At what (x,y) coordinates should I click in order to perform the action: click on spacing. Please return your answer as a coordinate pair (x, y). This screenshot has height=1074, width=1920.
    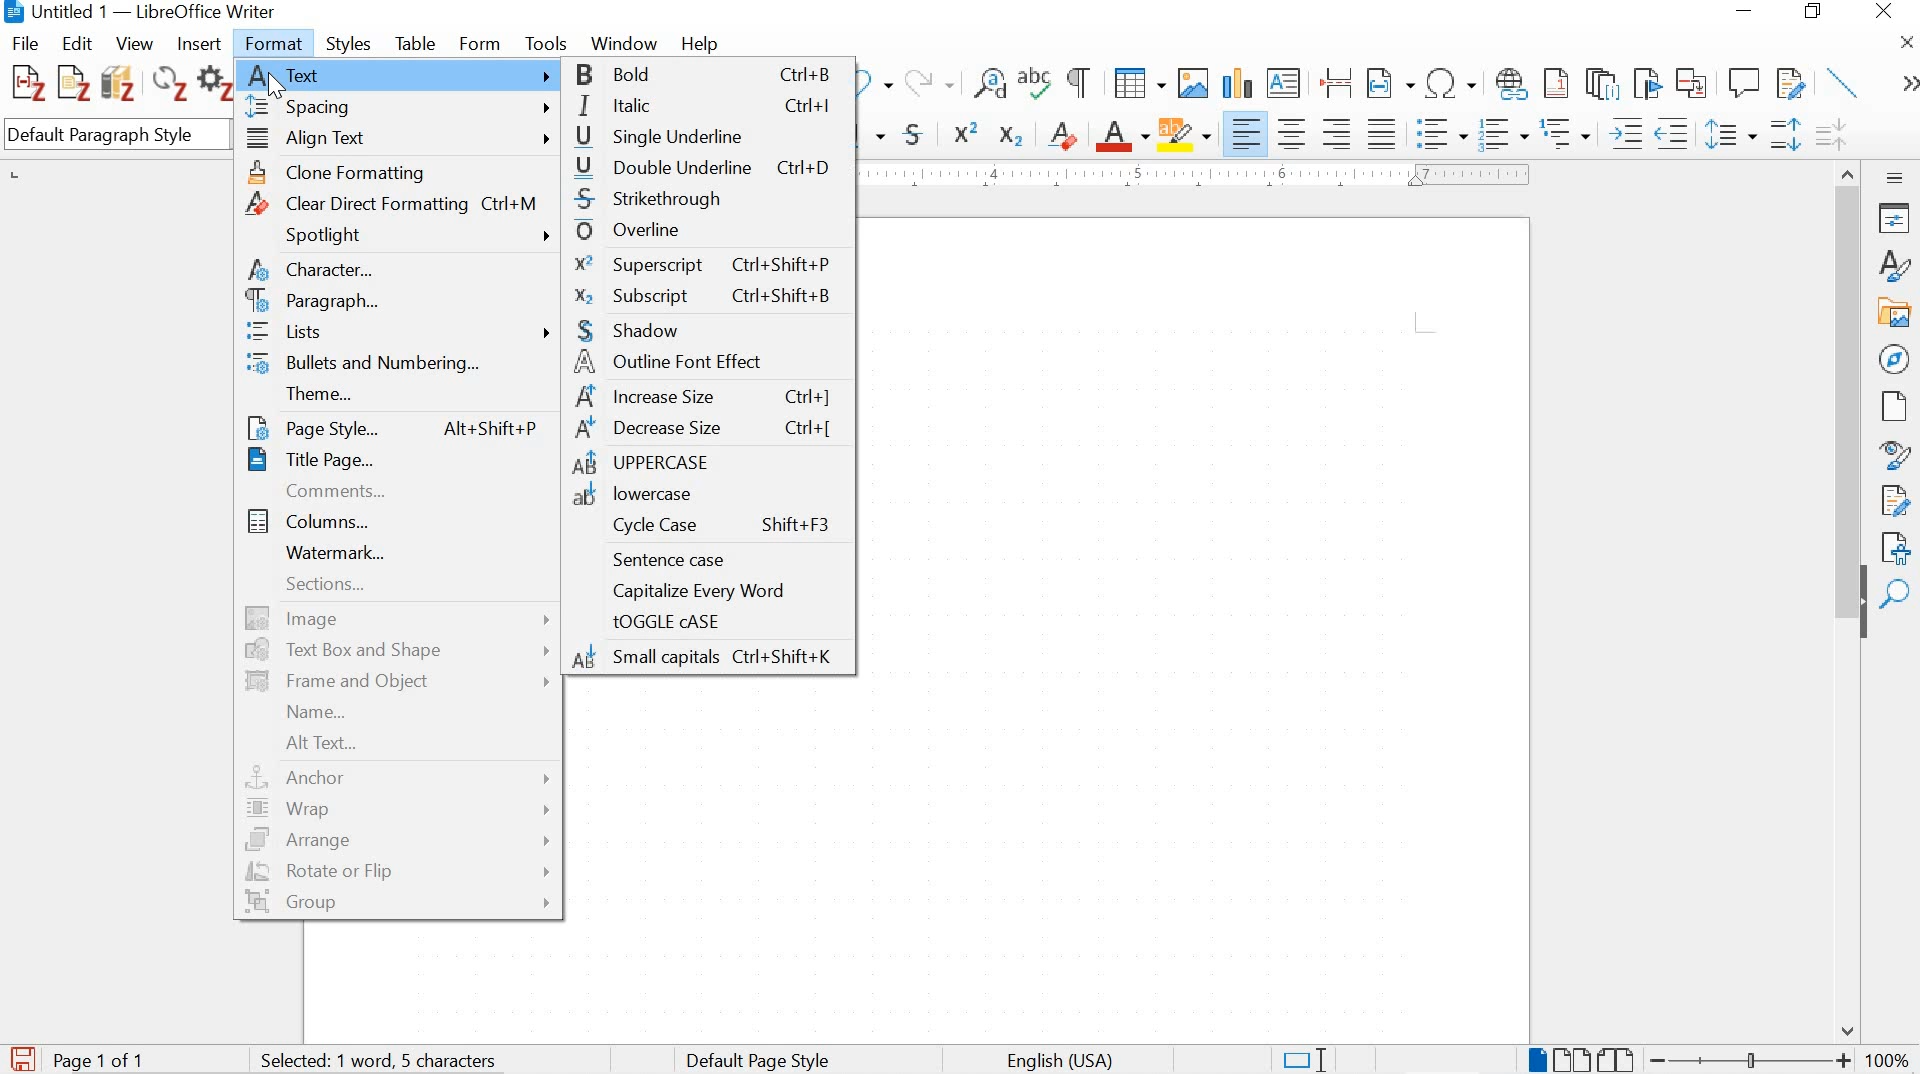
    Looking at the image, I should click on (400, 108).